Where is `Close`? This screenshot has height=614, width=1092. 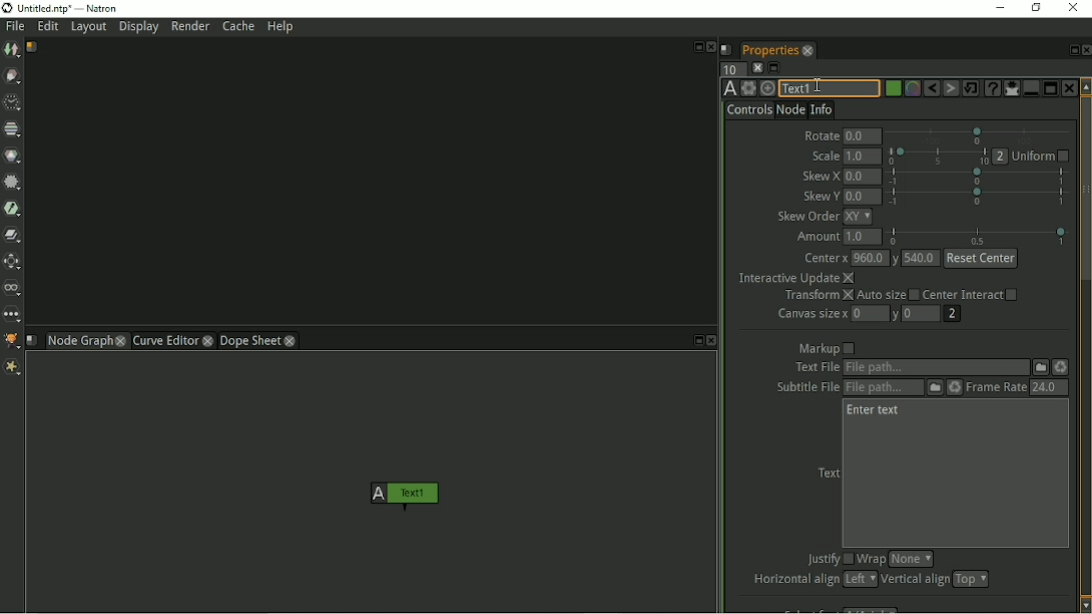
Close is located at coordinates (1068, 88).